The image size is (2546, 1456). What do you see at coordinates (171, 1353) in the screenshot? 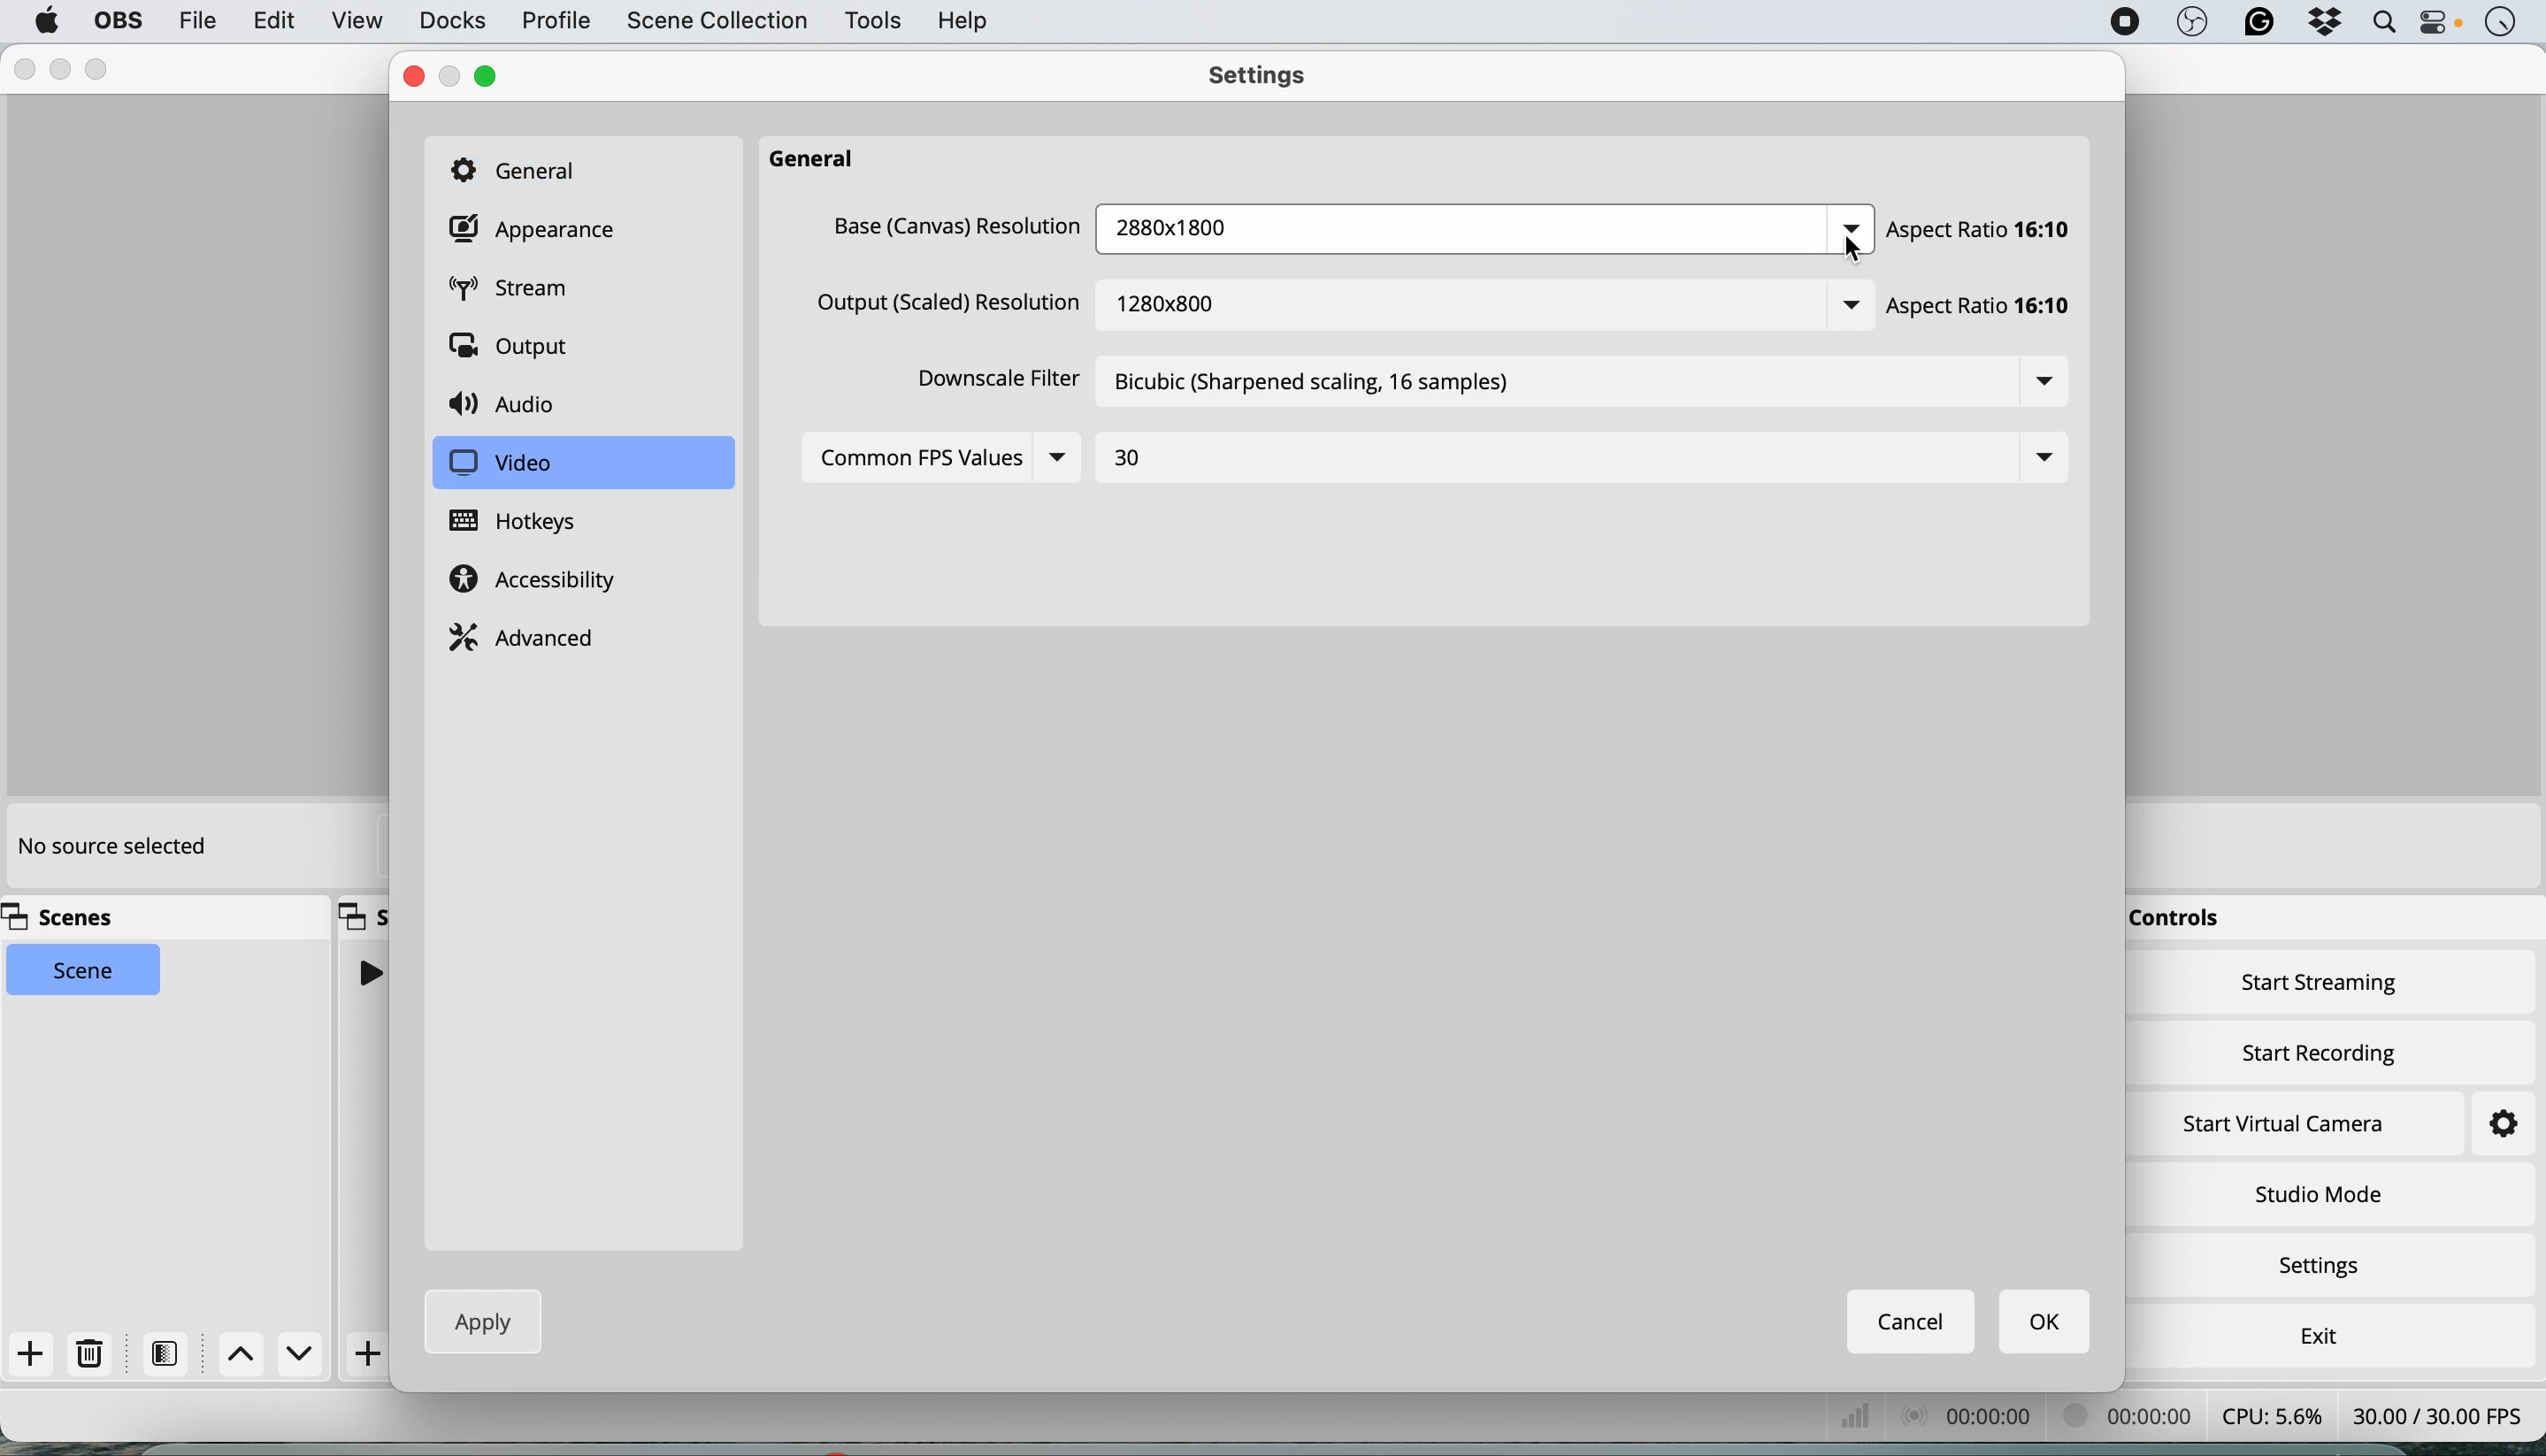
I see `filters` at bounding box center [171, 1353].